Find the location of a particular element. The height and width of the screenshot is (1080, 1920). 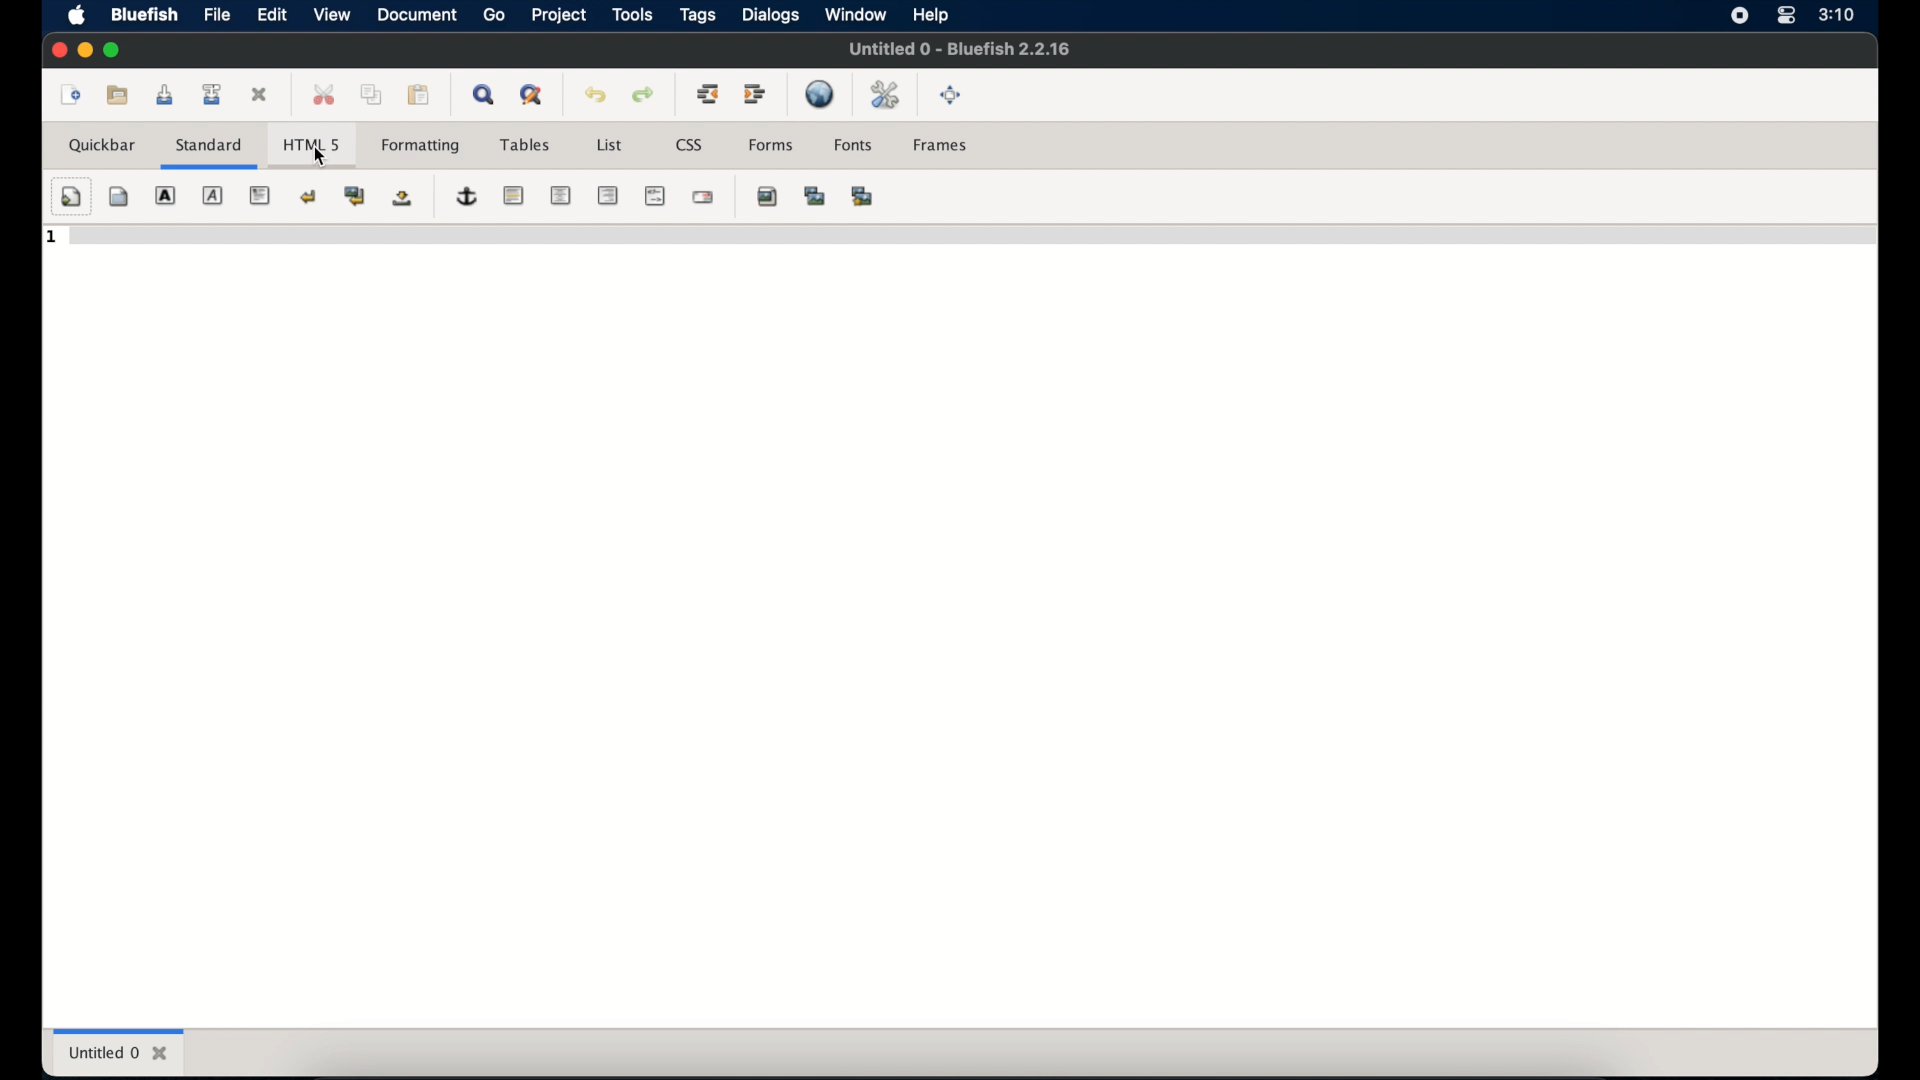

1 is located at coordinates (53, 238).